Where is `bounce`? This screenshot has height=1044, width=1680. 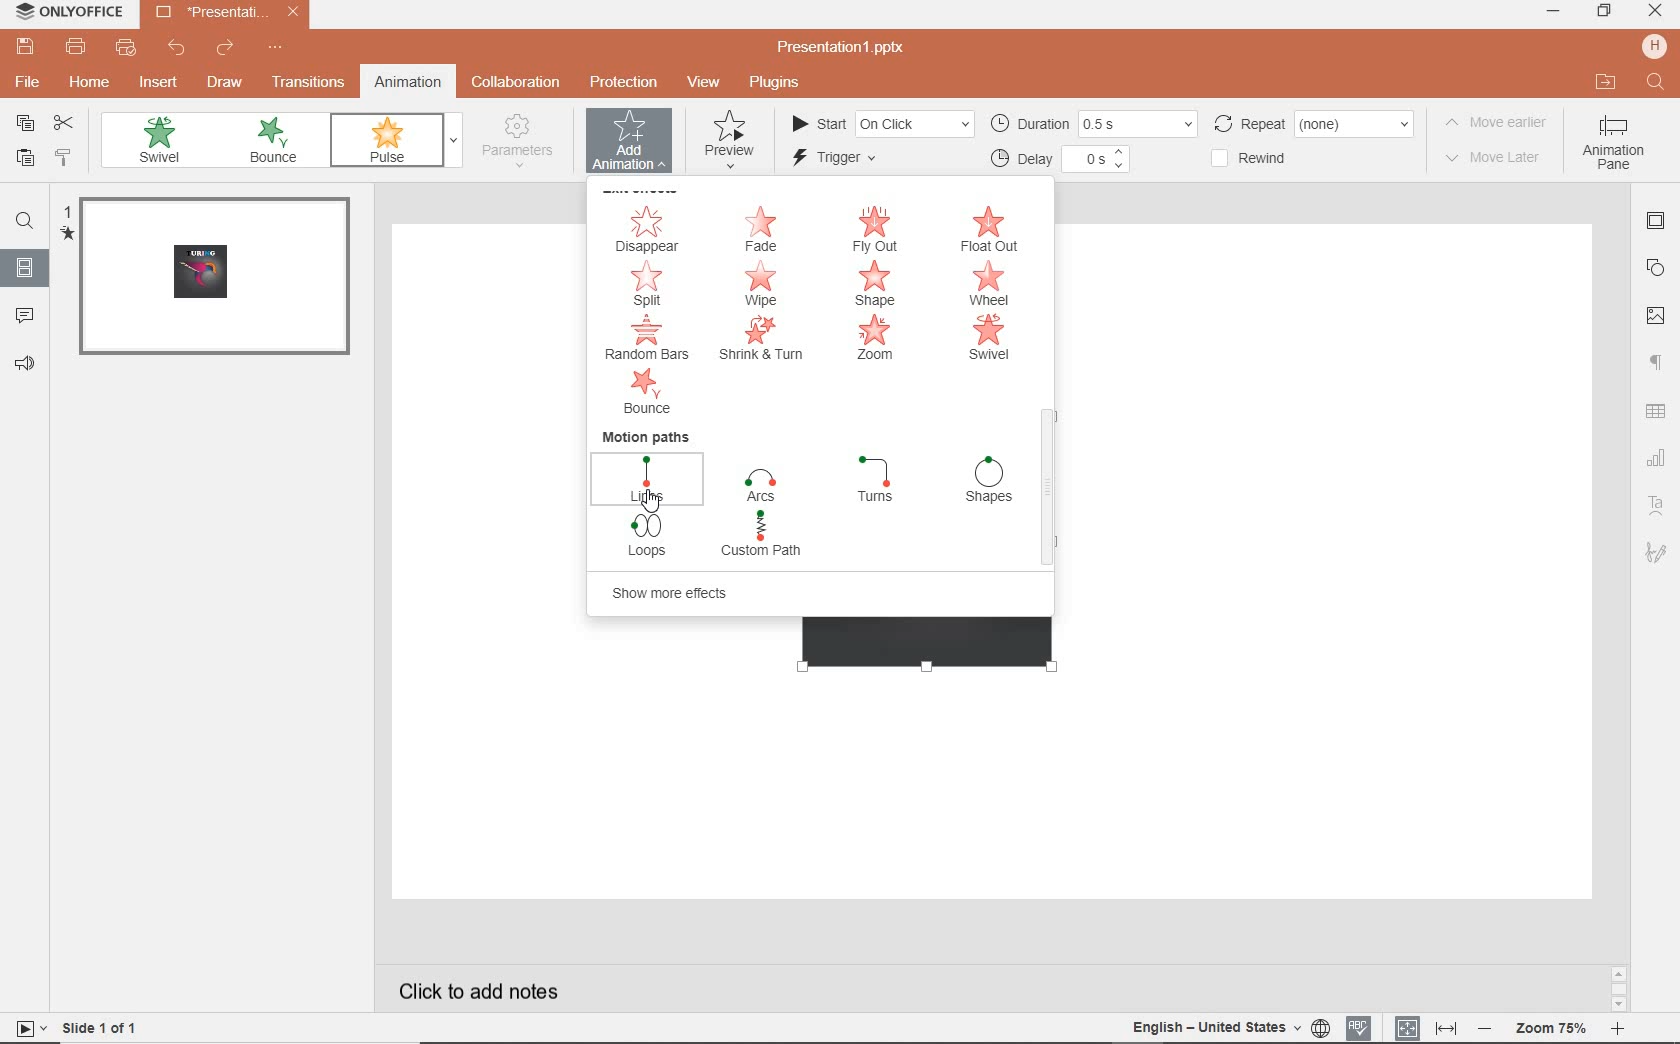
bounce is located at coordinates (275, 142).